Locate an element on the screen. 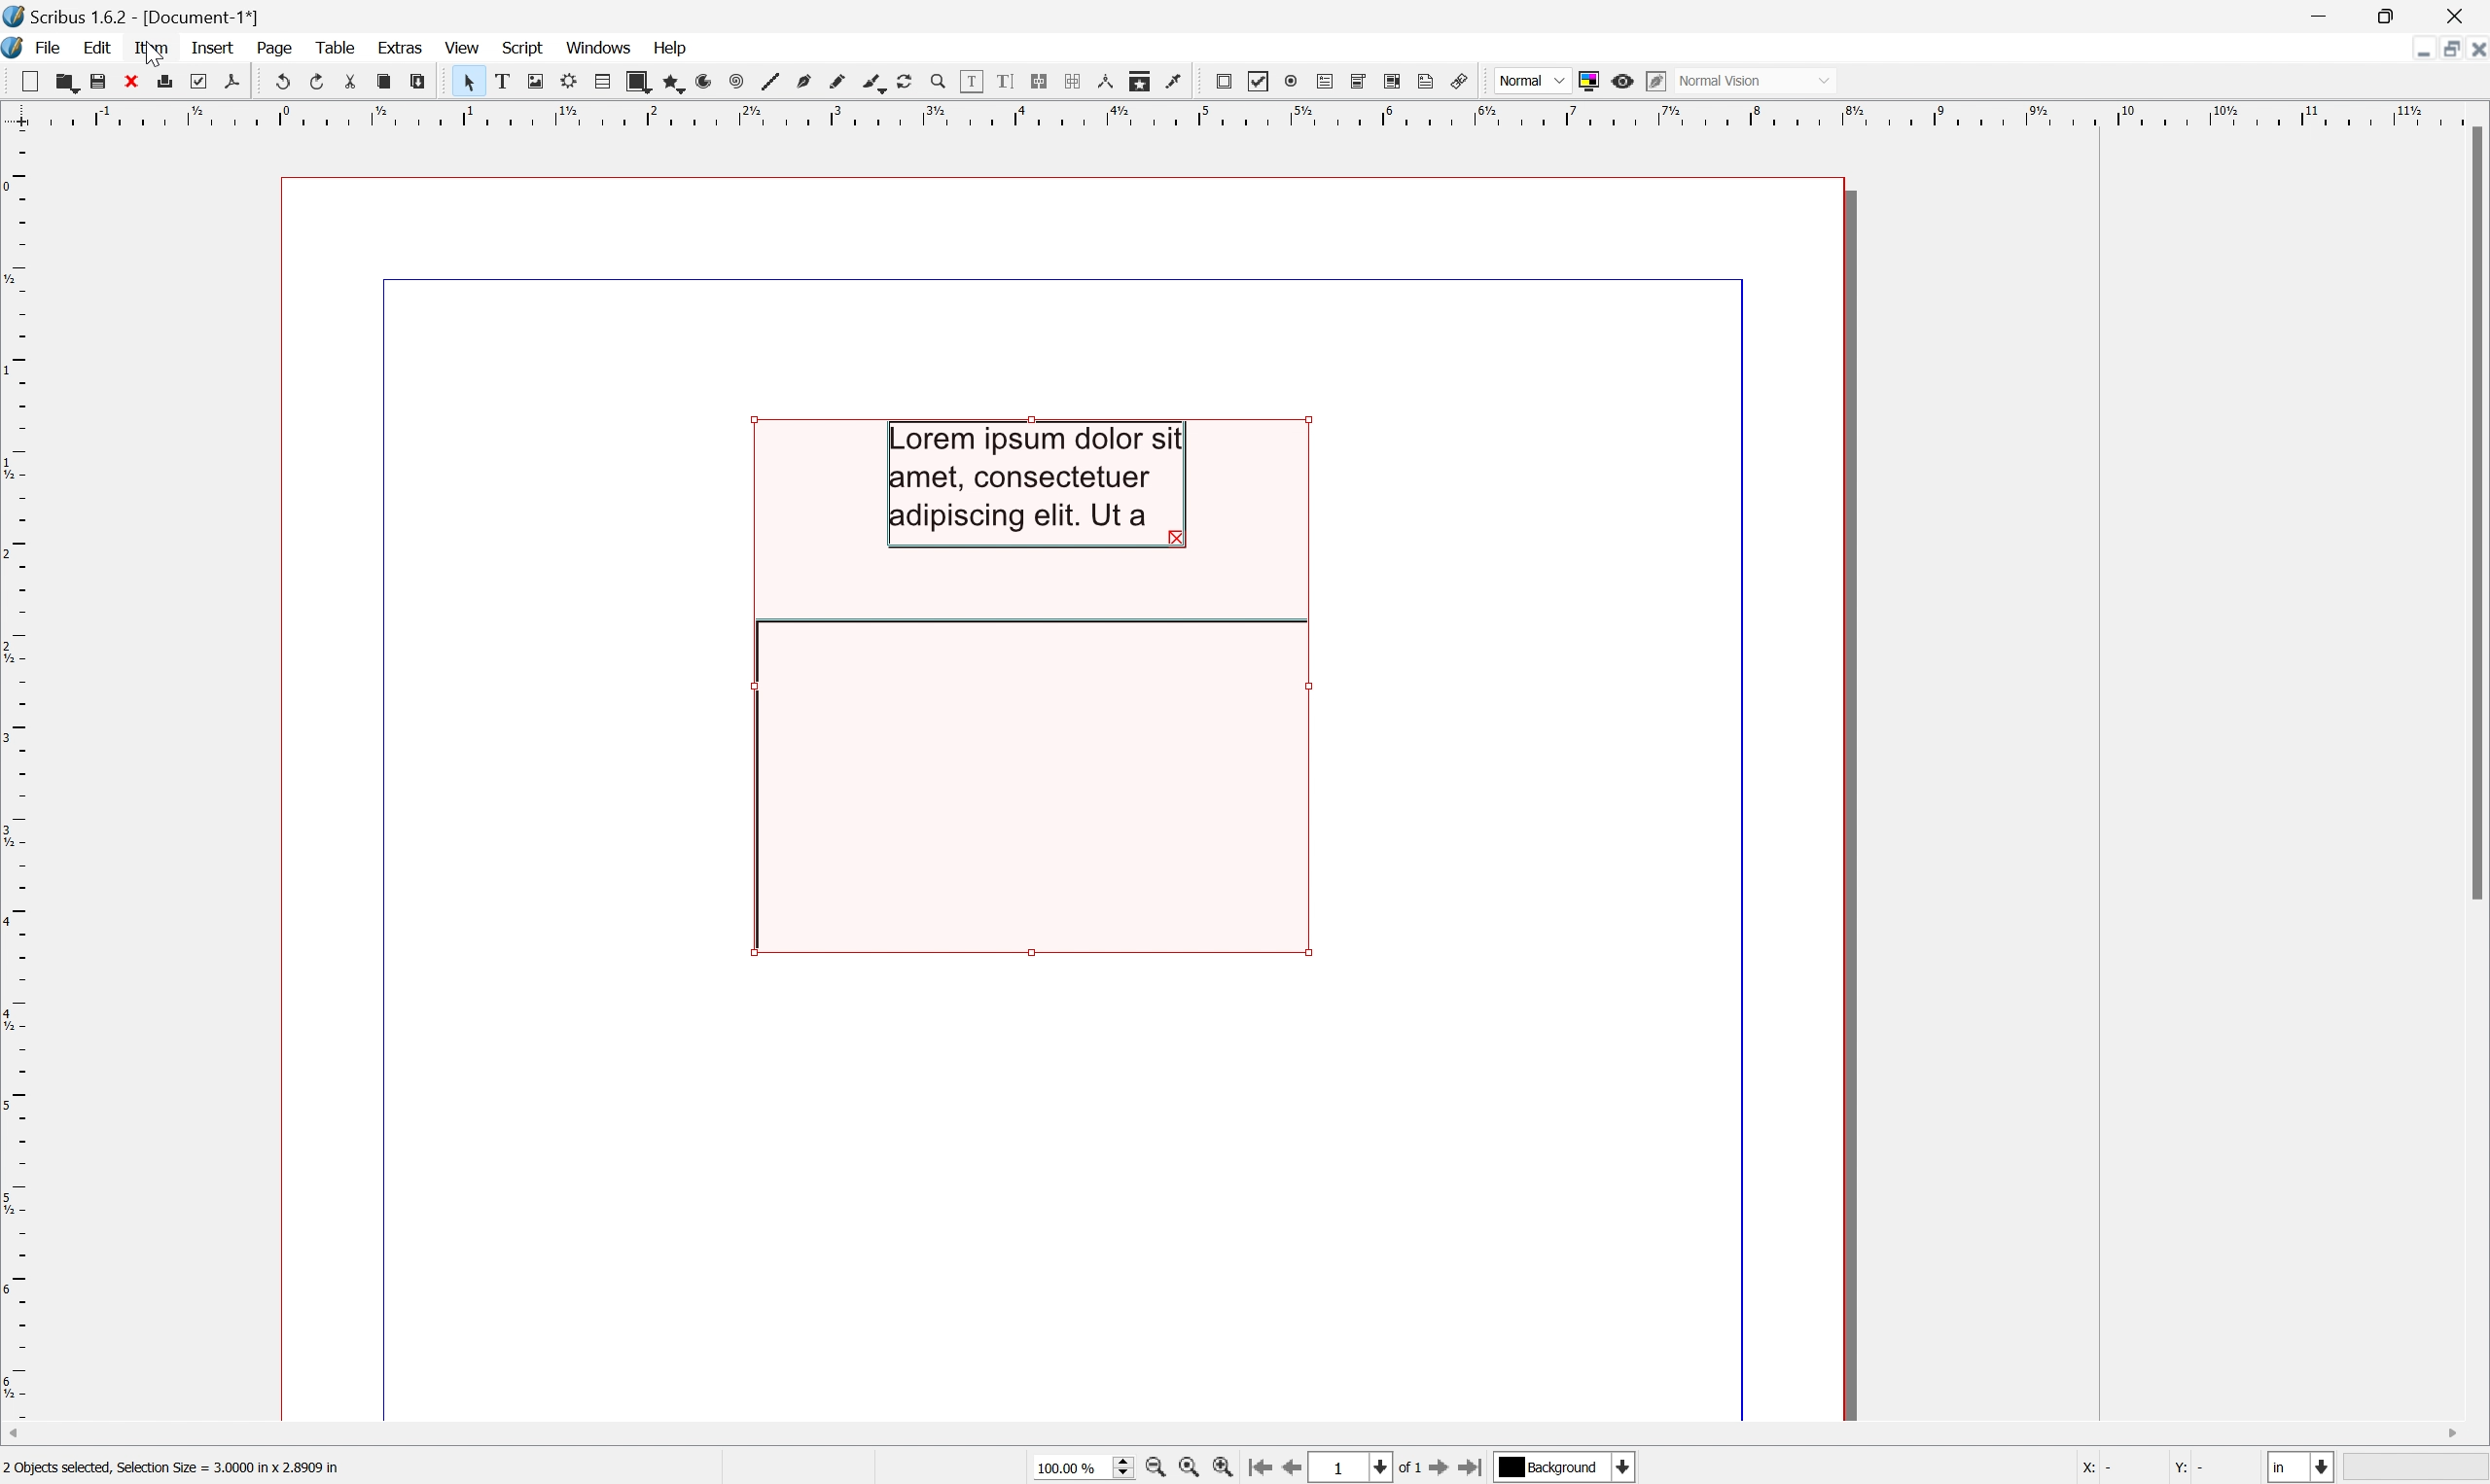  File is located at coordinates (45, 47).